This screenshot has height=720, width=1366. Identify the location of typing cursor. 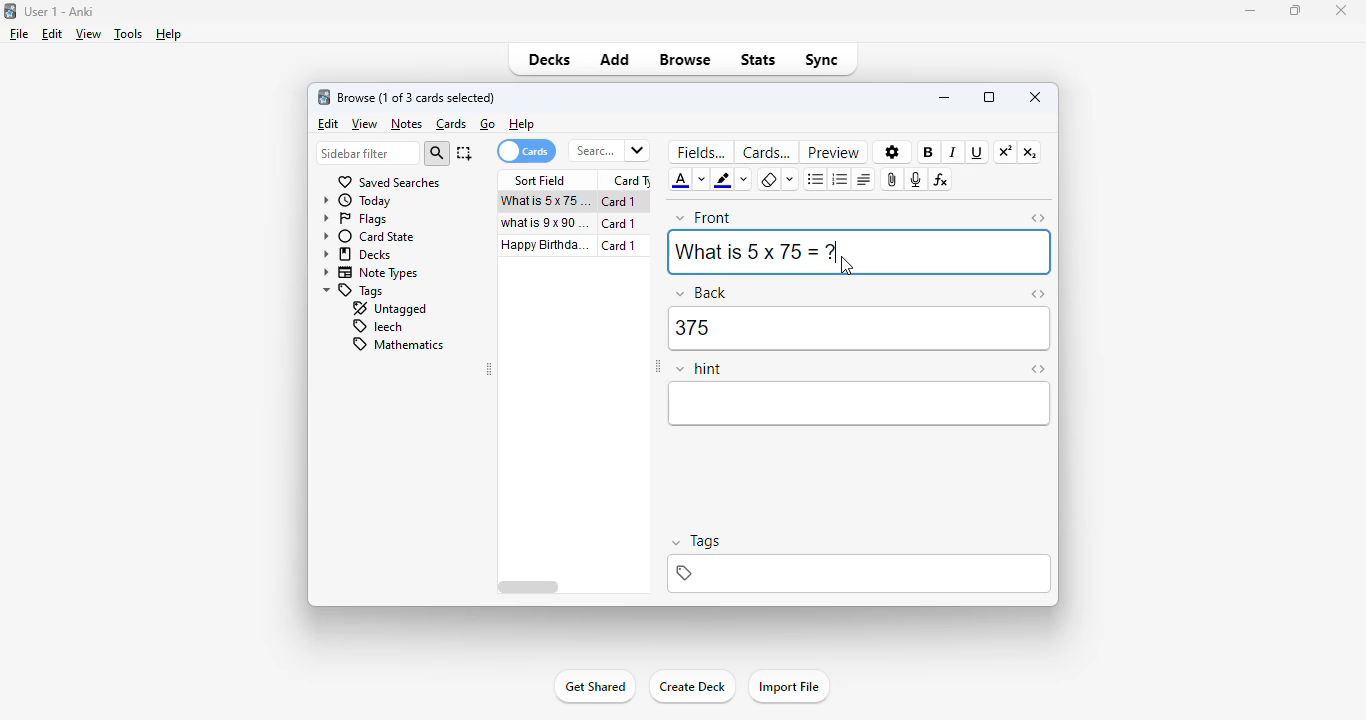
(841, 253).